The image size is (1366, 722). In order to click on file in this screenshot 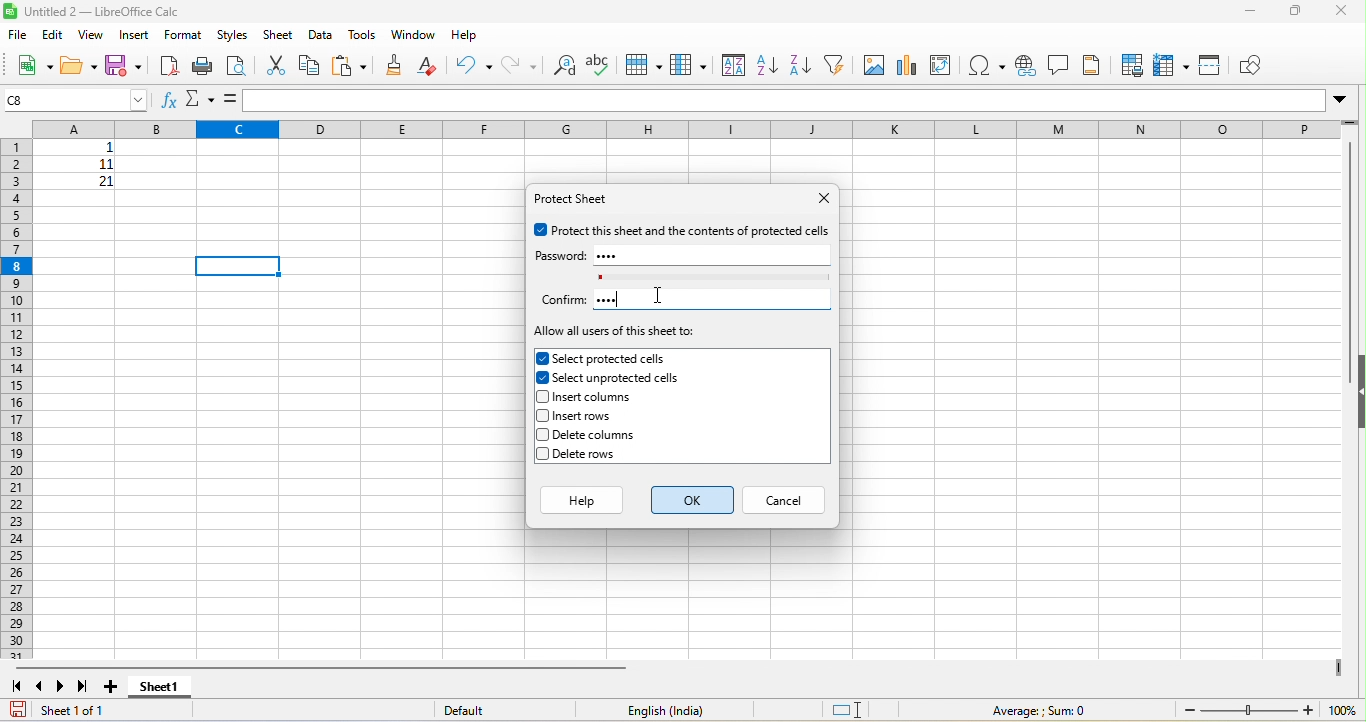, I will do `click(16, 37)`.